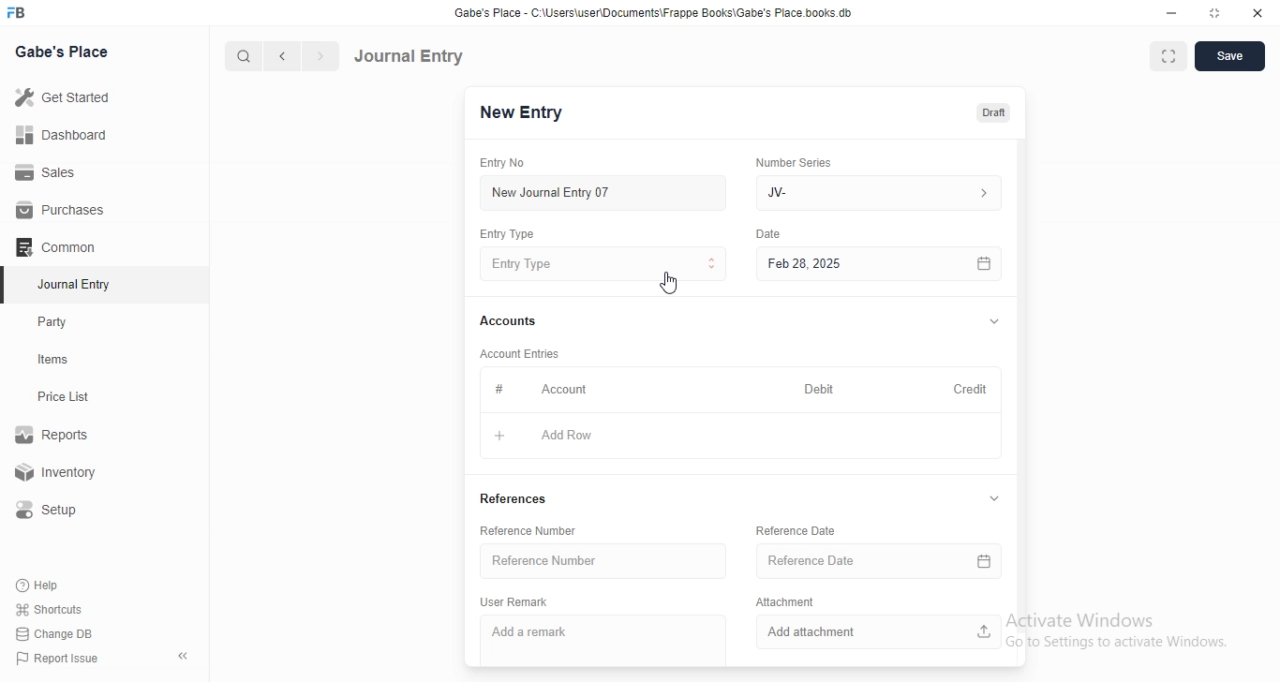 The width and height of the screenshot is (1280, 682). What do you see at coordinates (792, 162) in the screenshot?
I see `‘Number Series` at bounding box center [792, 162].